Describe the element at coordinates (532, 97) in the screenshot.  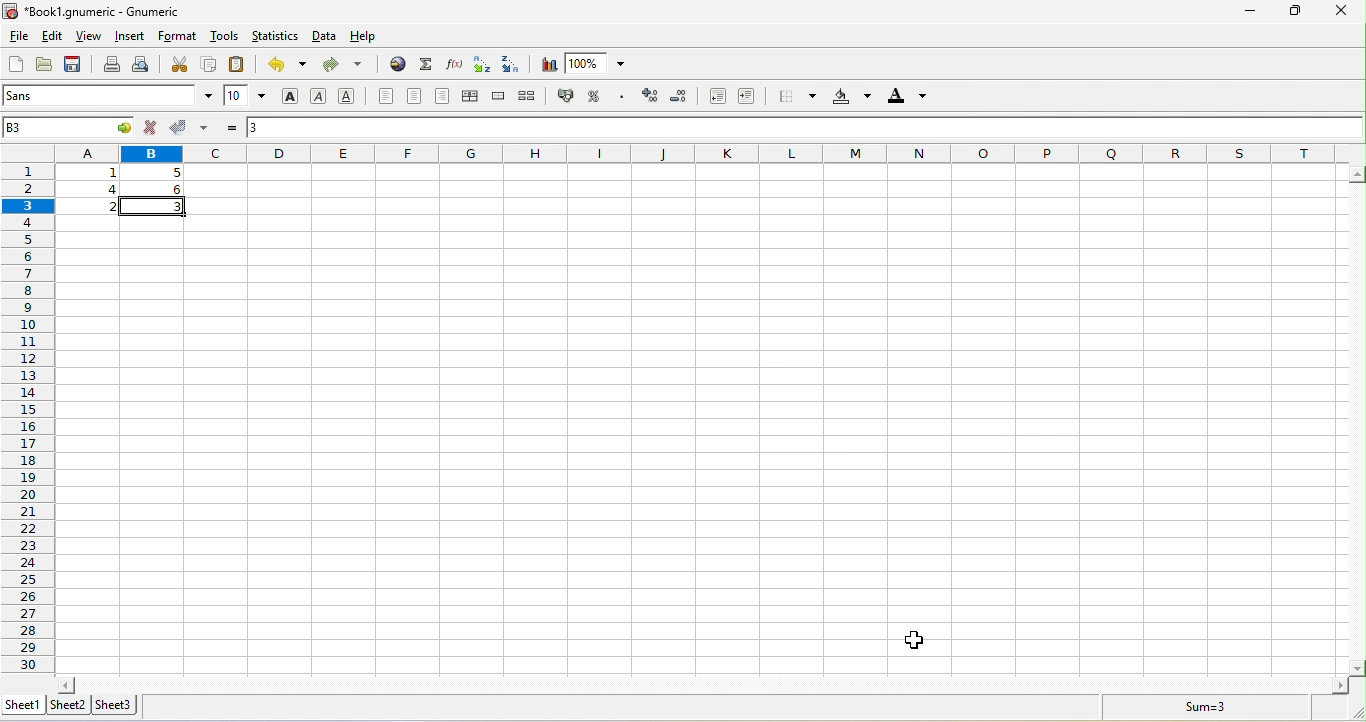
I see `split a merged cells` at that location.